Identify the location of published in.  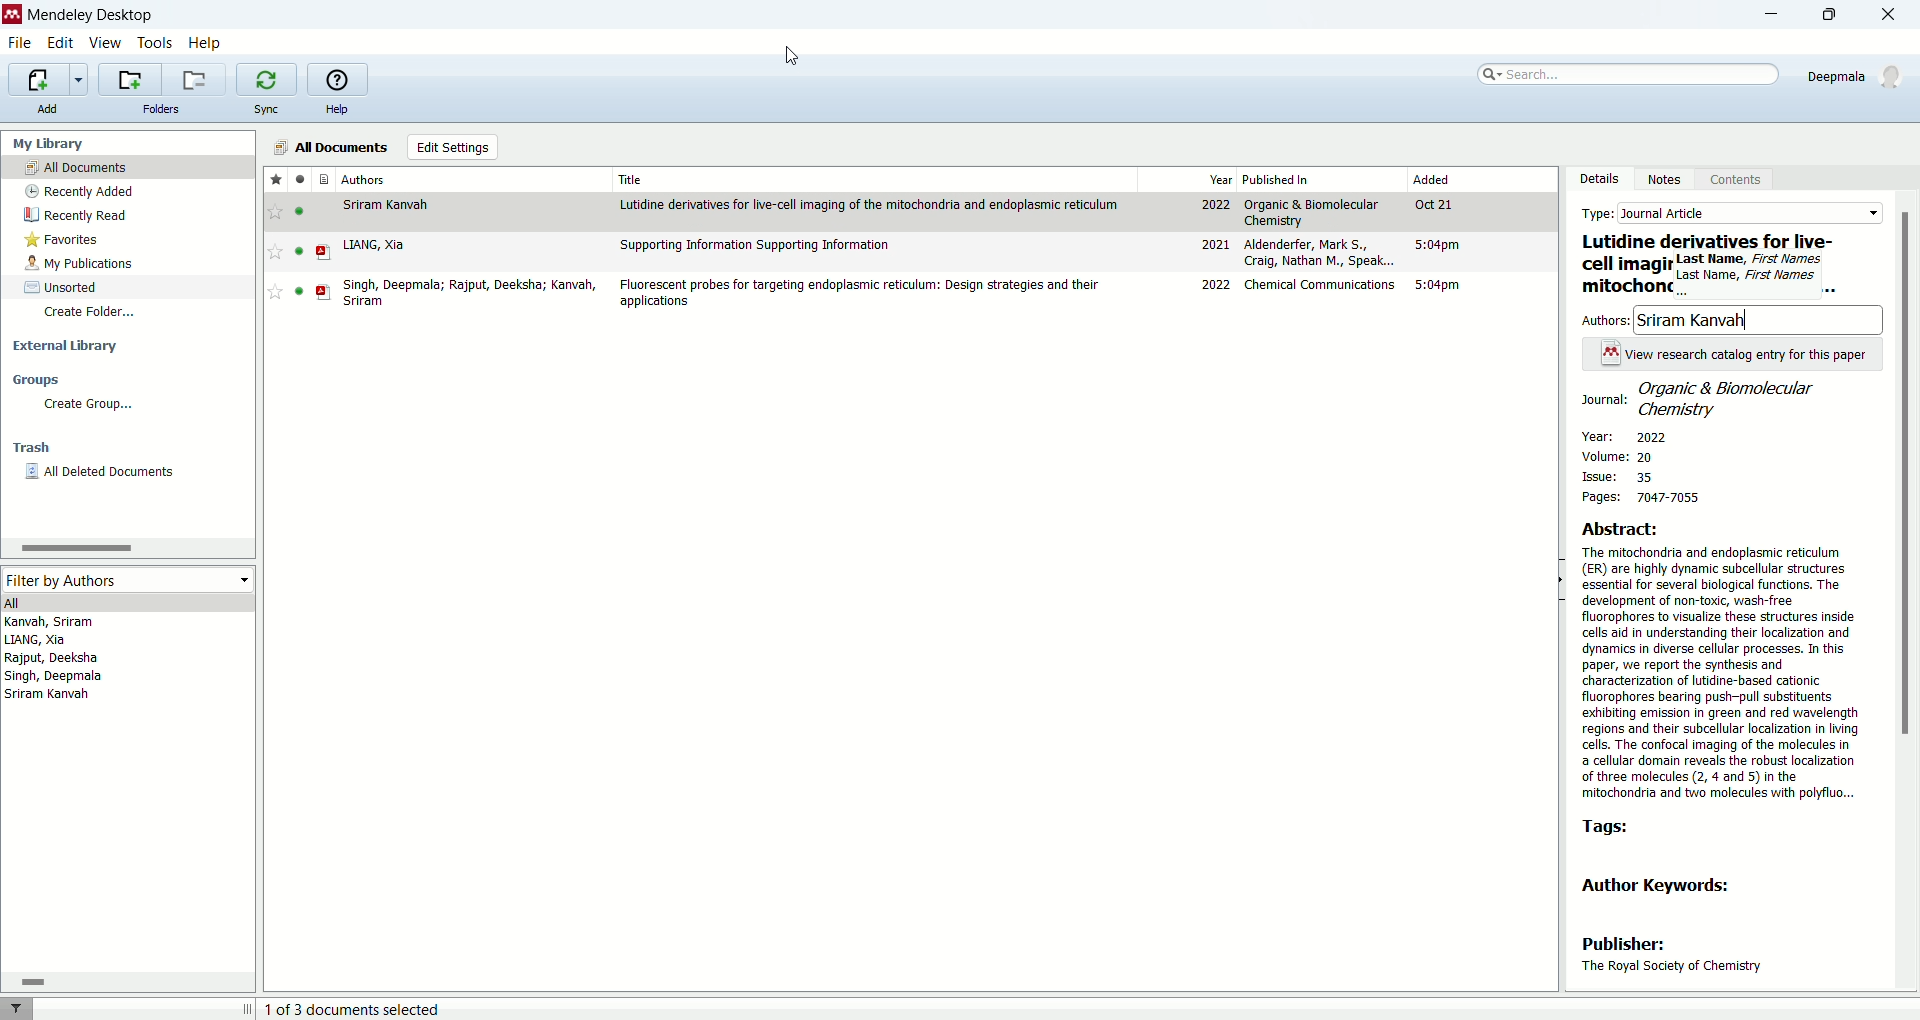
(1297, 180).